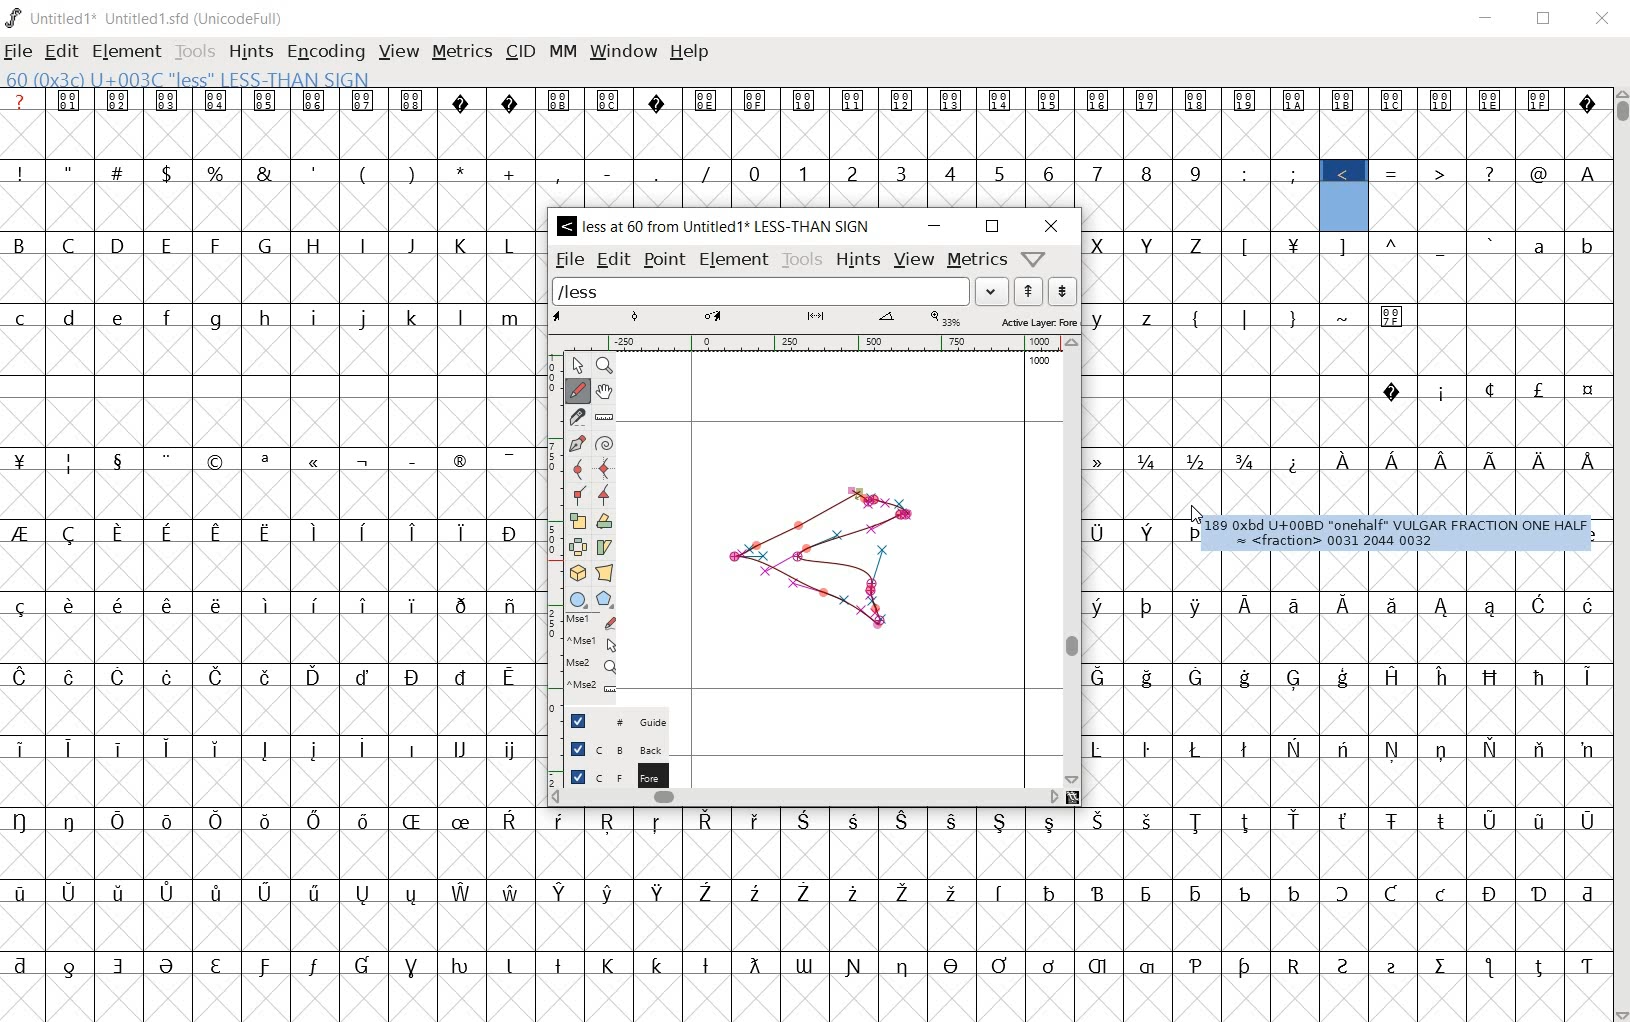  I want to click on help/window, so click(1034, 257).